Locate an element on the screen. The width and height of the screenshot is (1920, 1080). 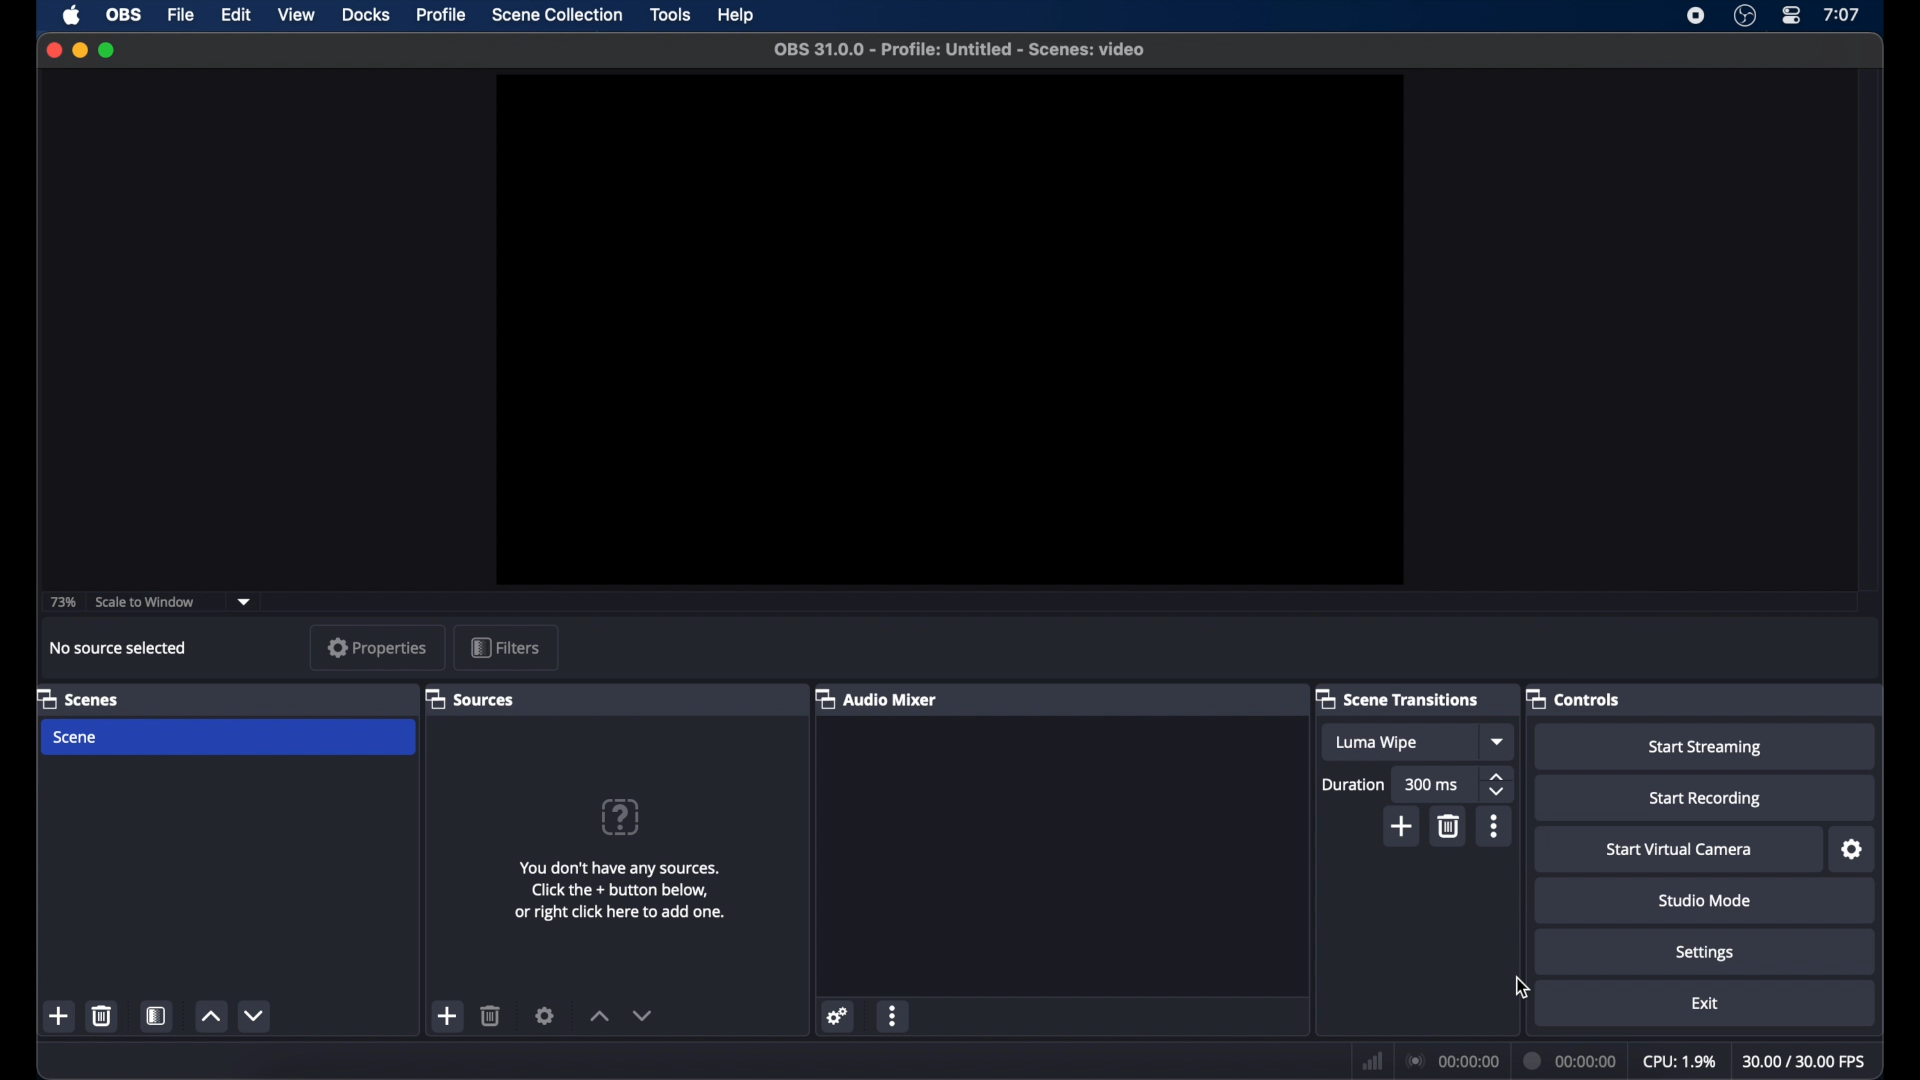
sources is located at coordinates (470, 698).